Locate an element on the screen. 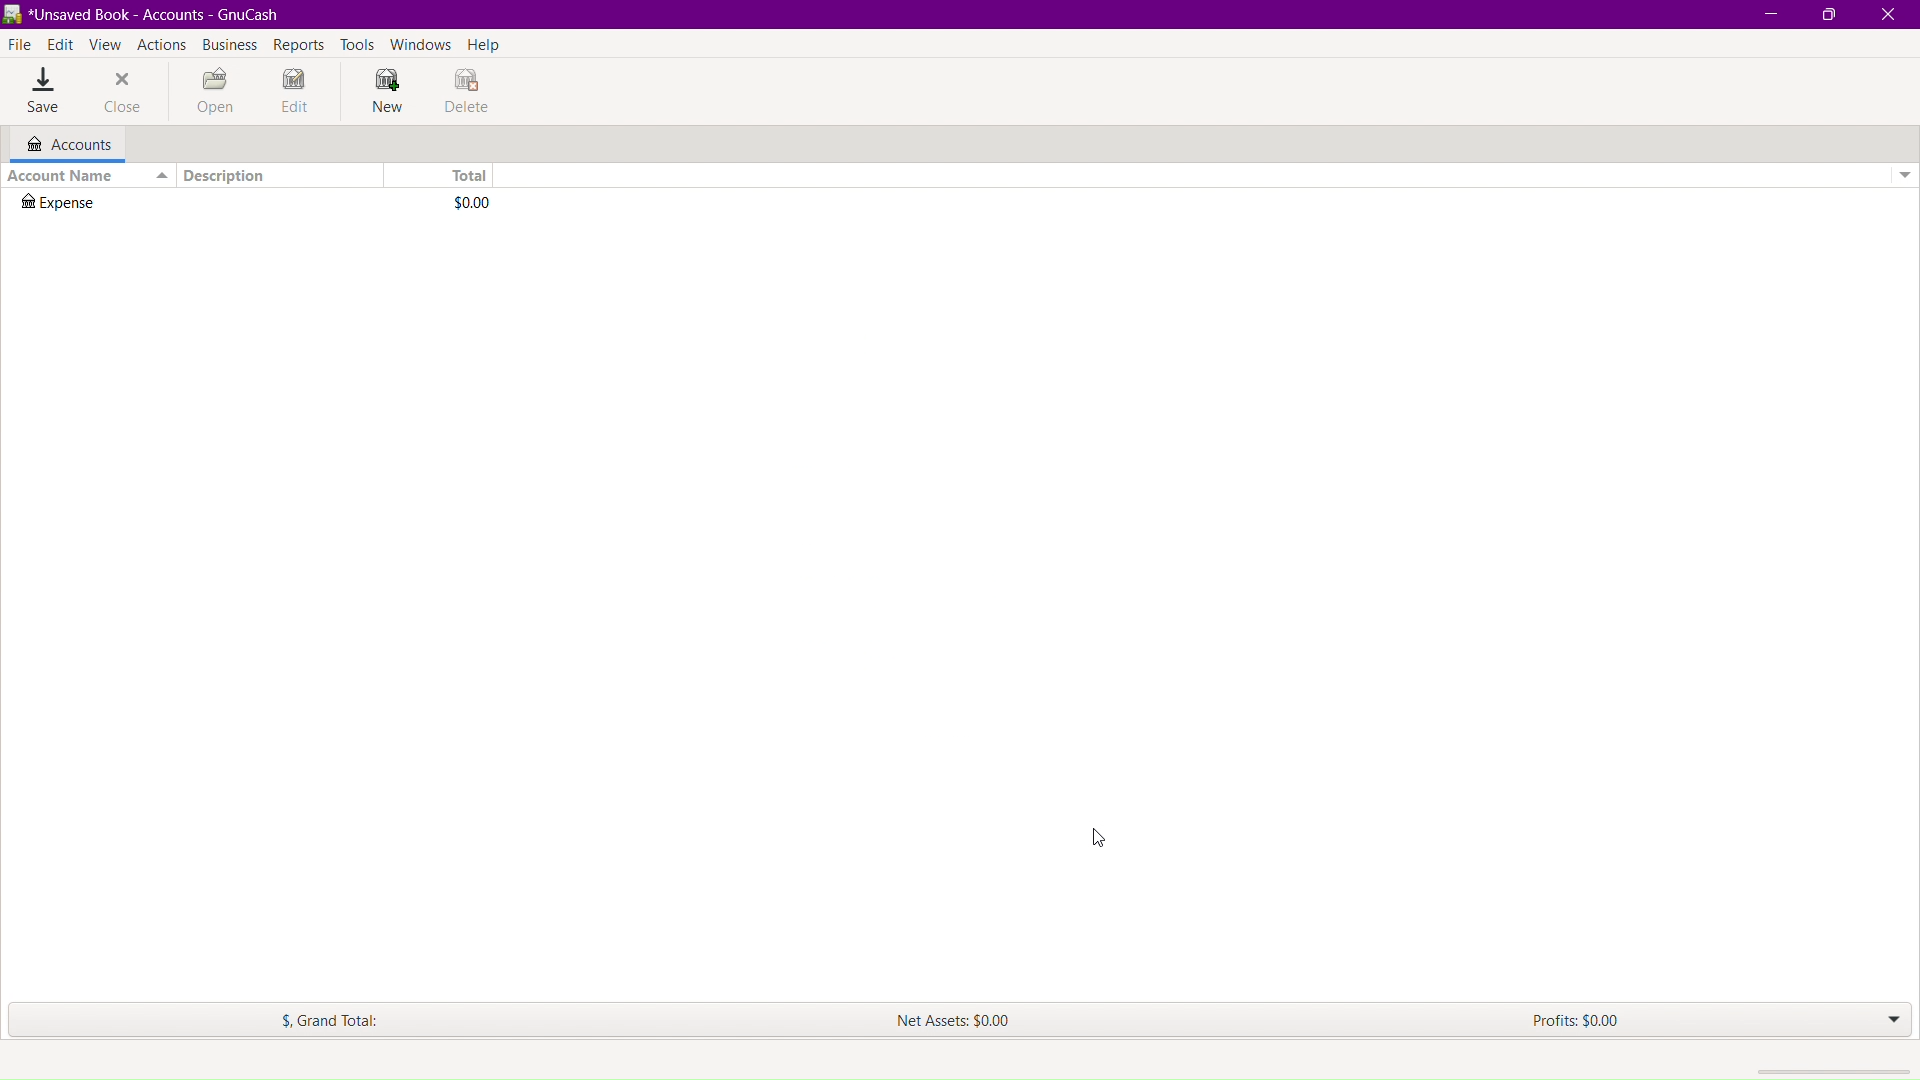  Edit is located at coordinates (297, 93).